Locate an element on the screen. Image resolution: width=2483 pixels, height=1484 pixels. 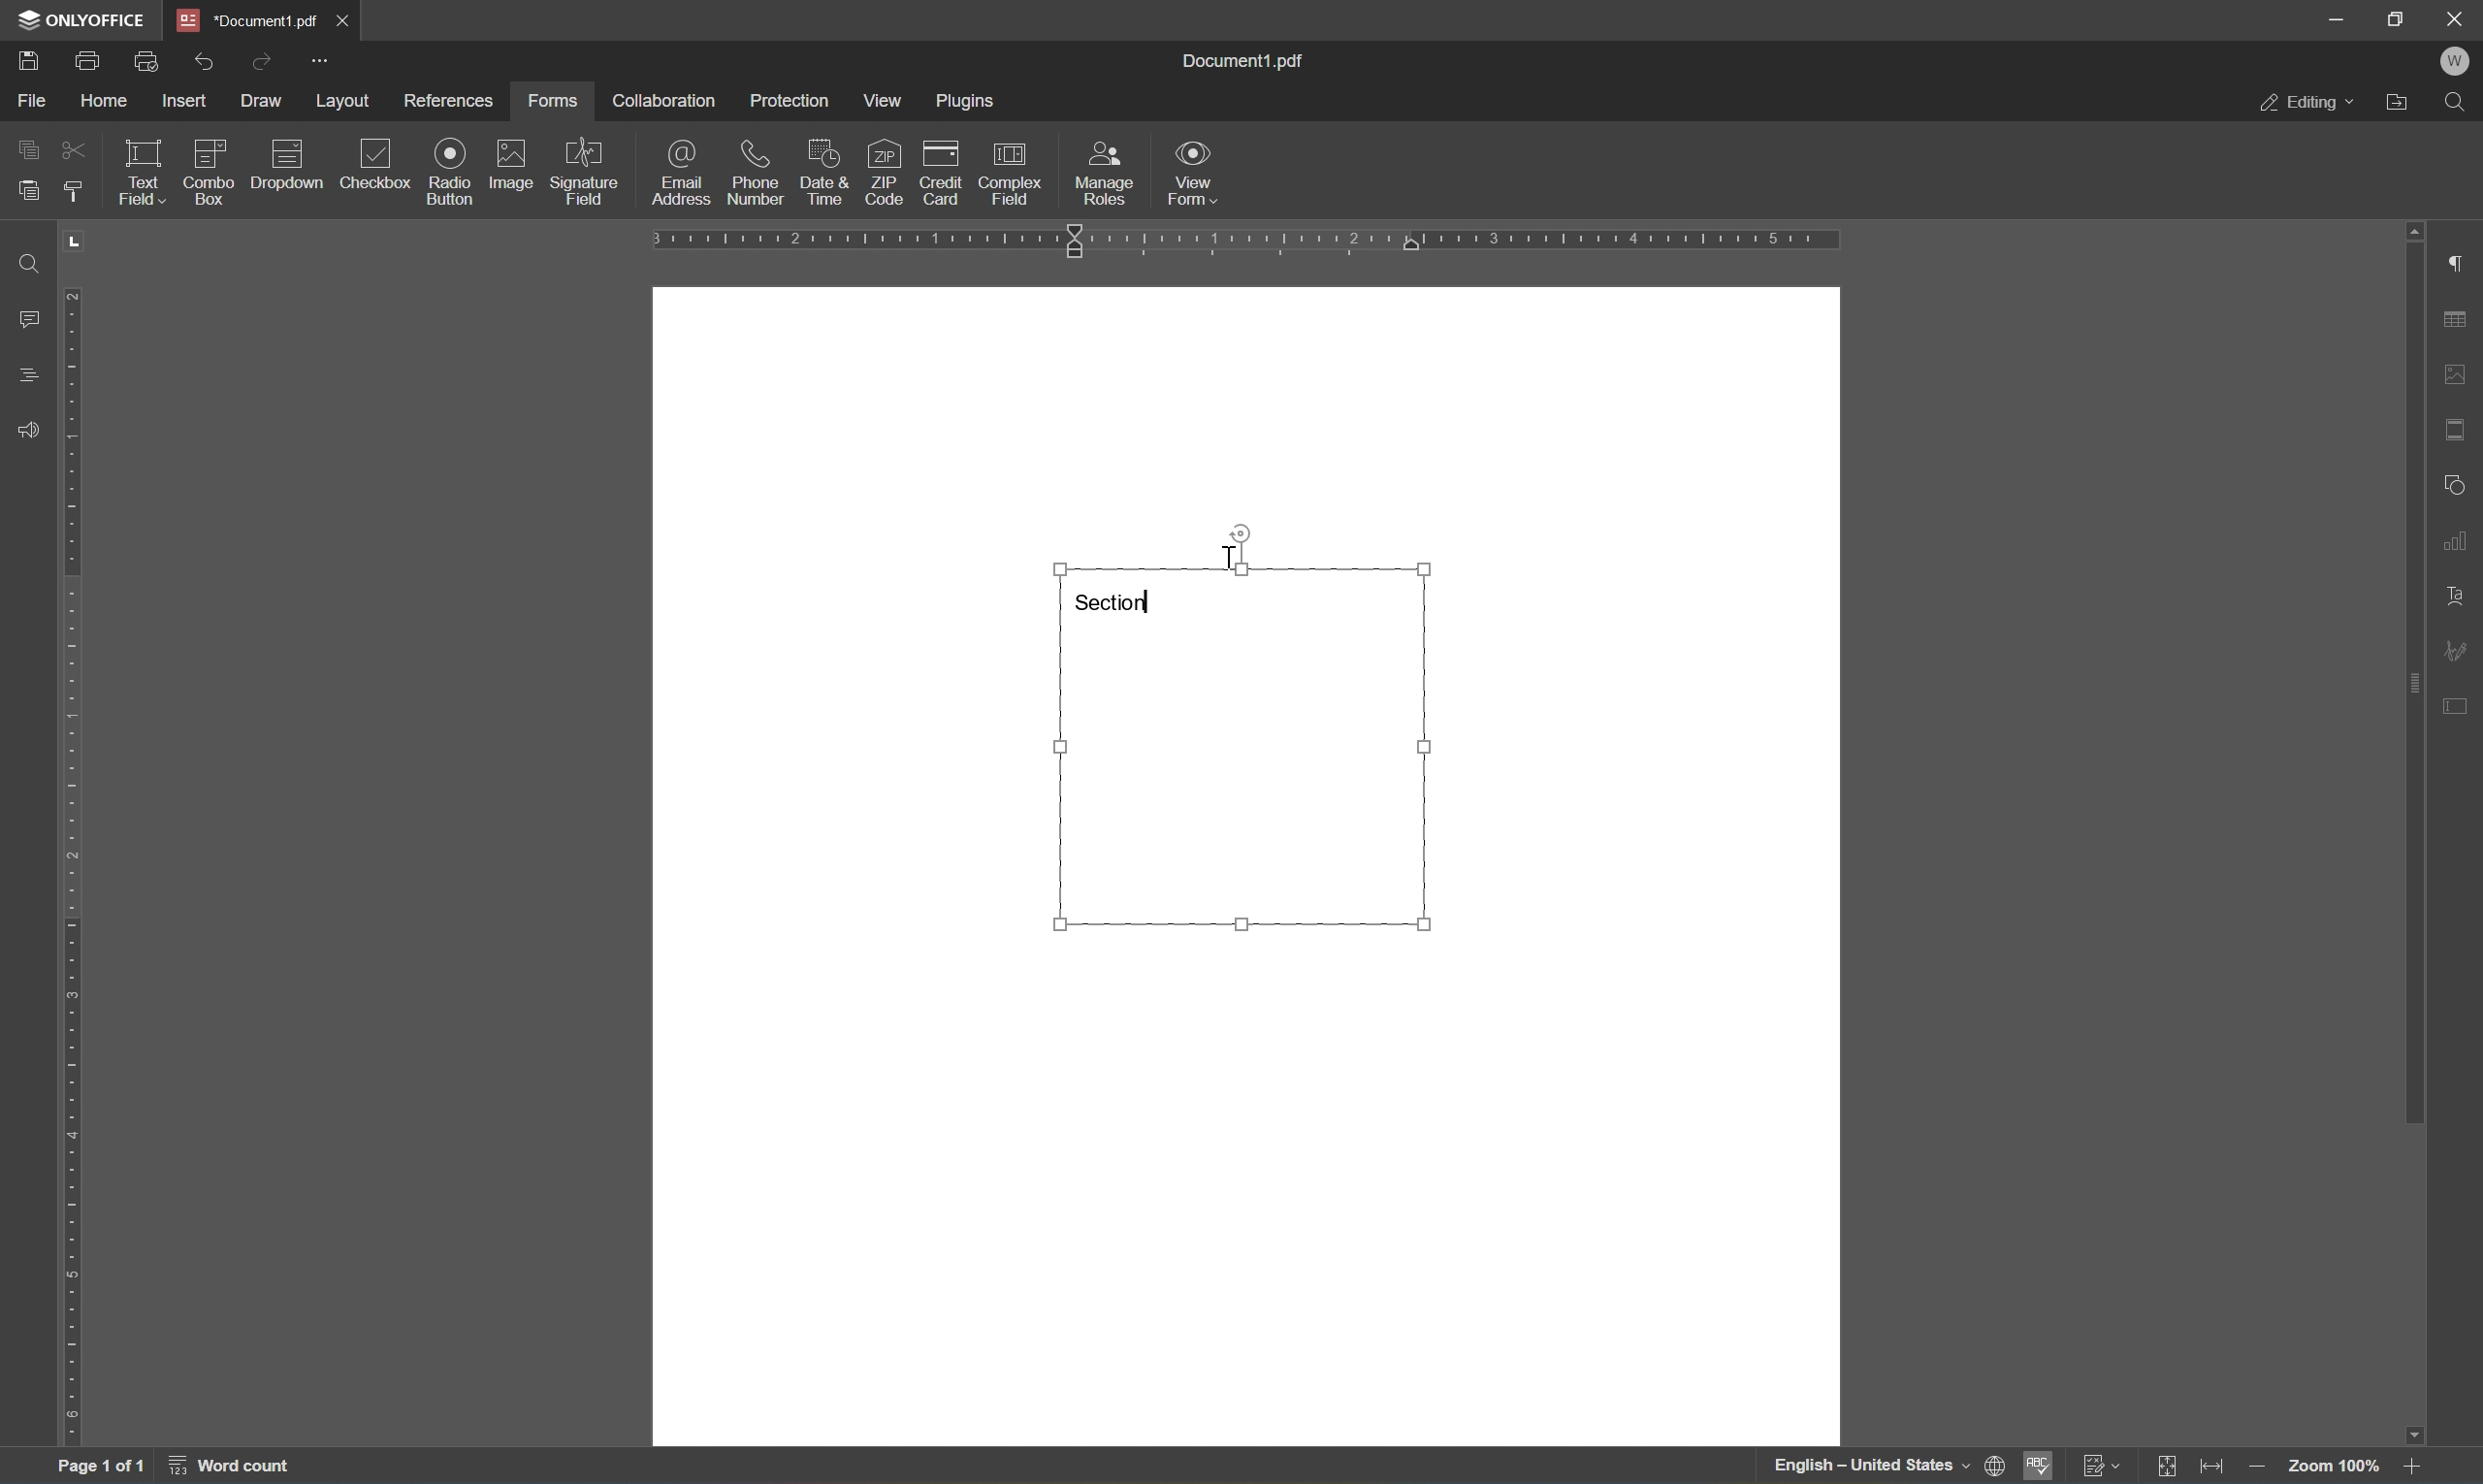
draw is located at coordinates (264, 101).